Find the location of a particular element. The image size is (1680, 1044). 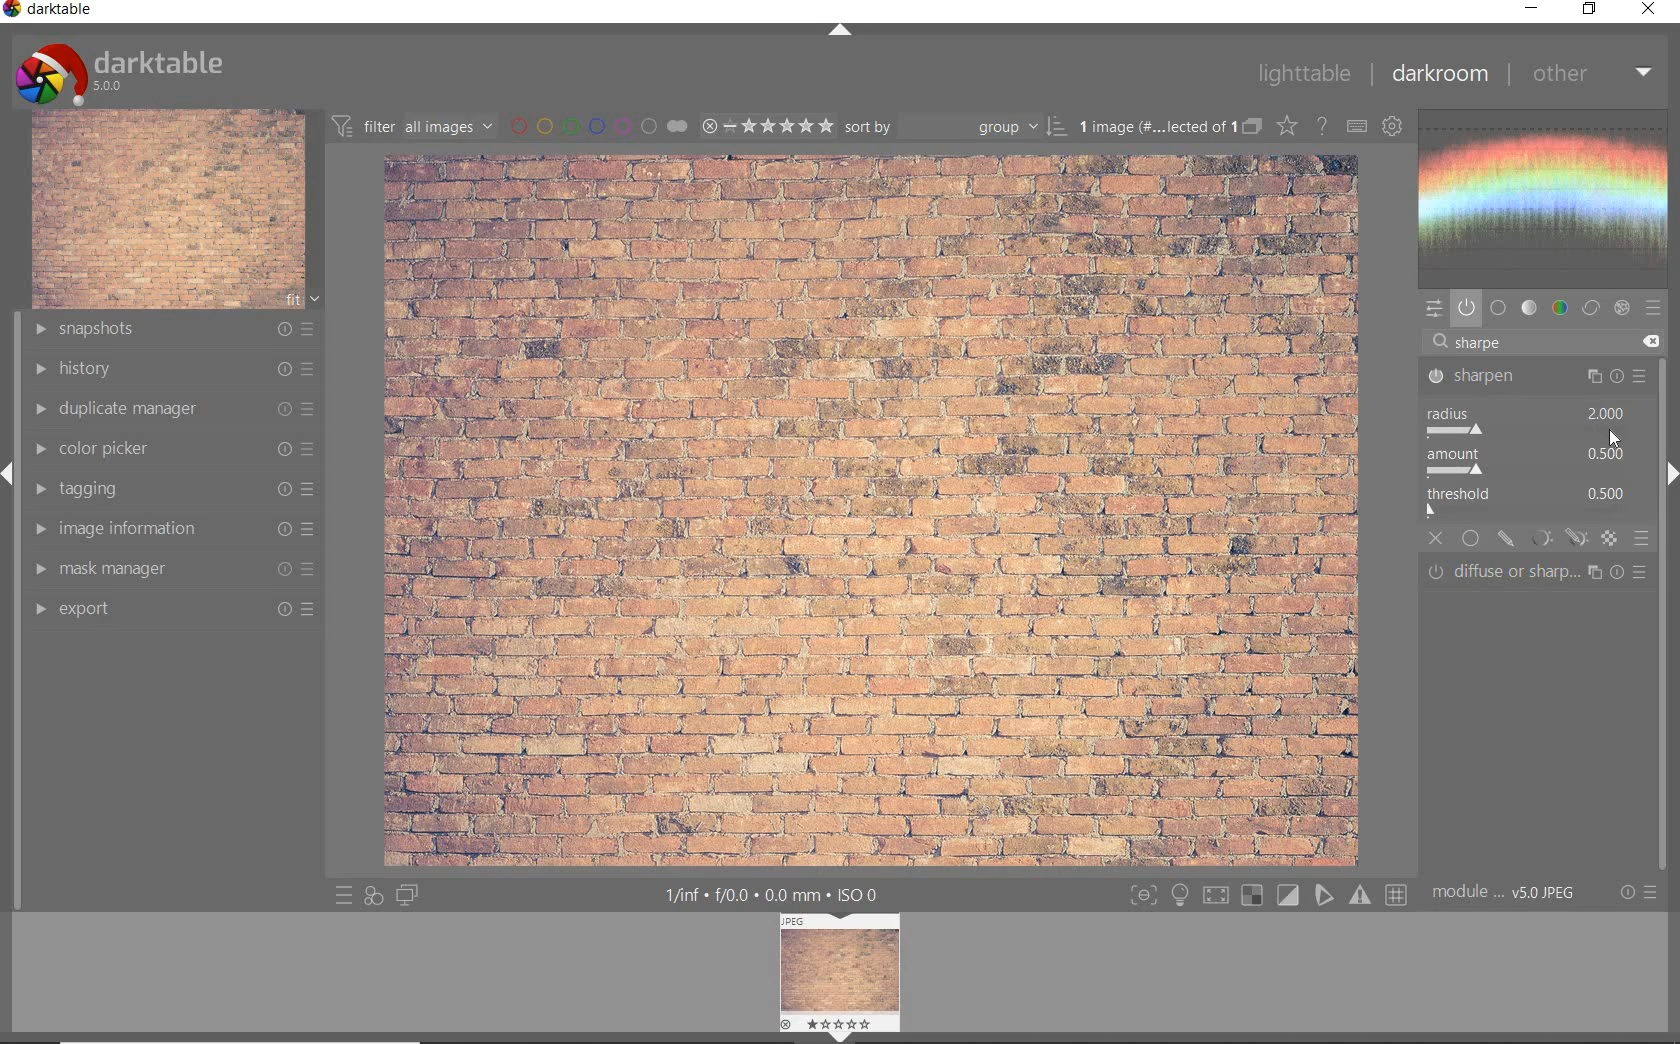

DELETED is located at coordinates (1654, 342).